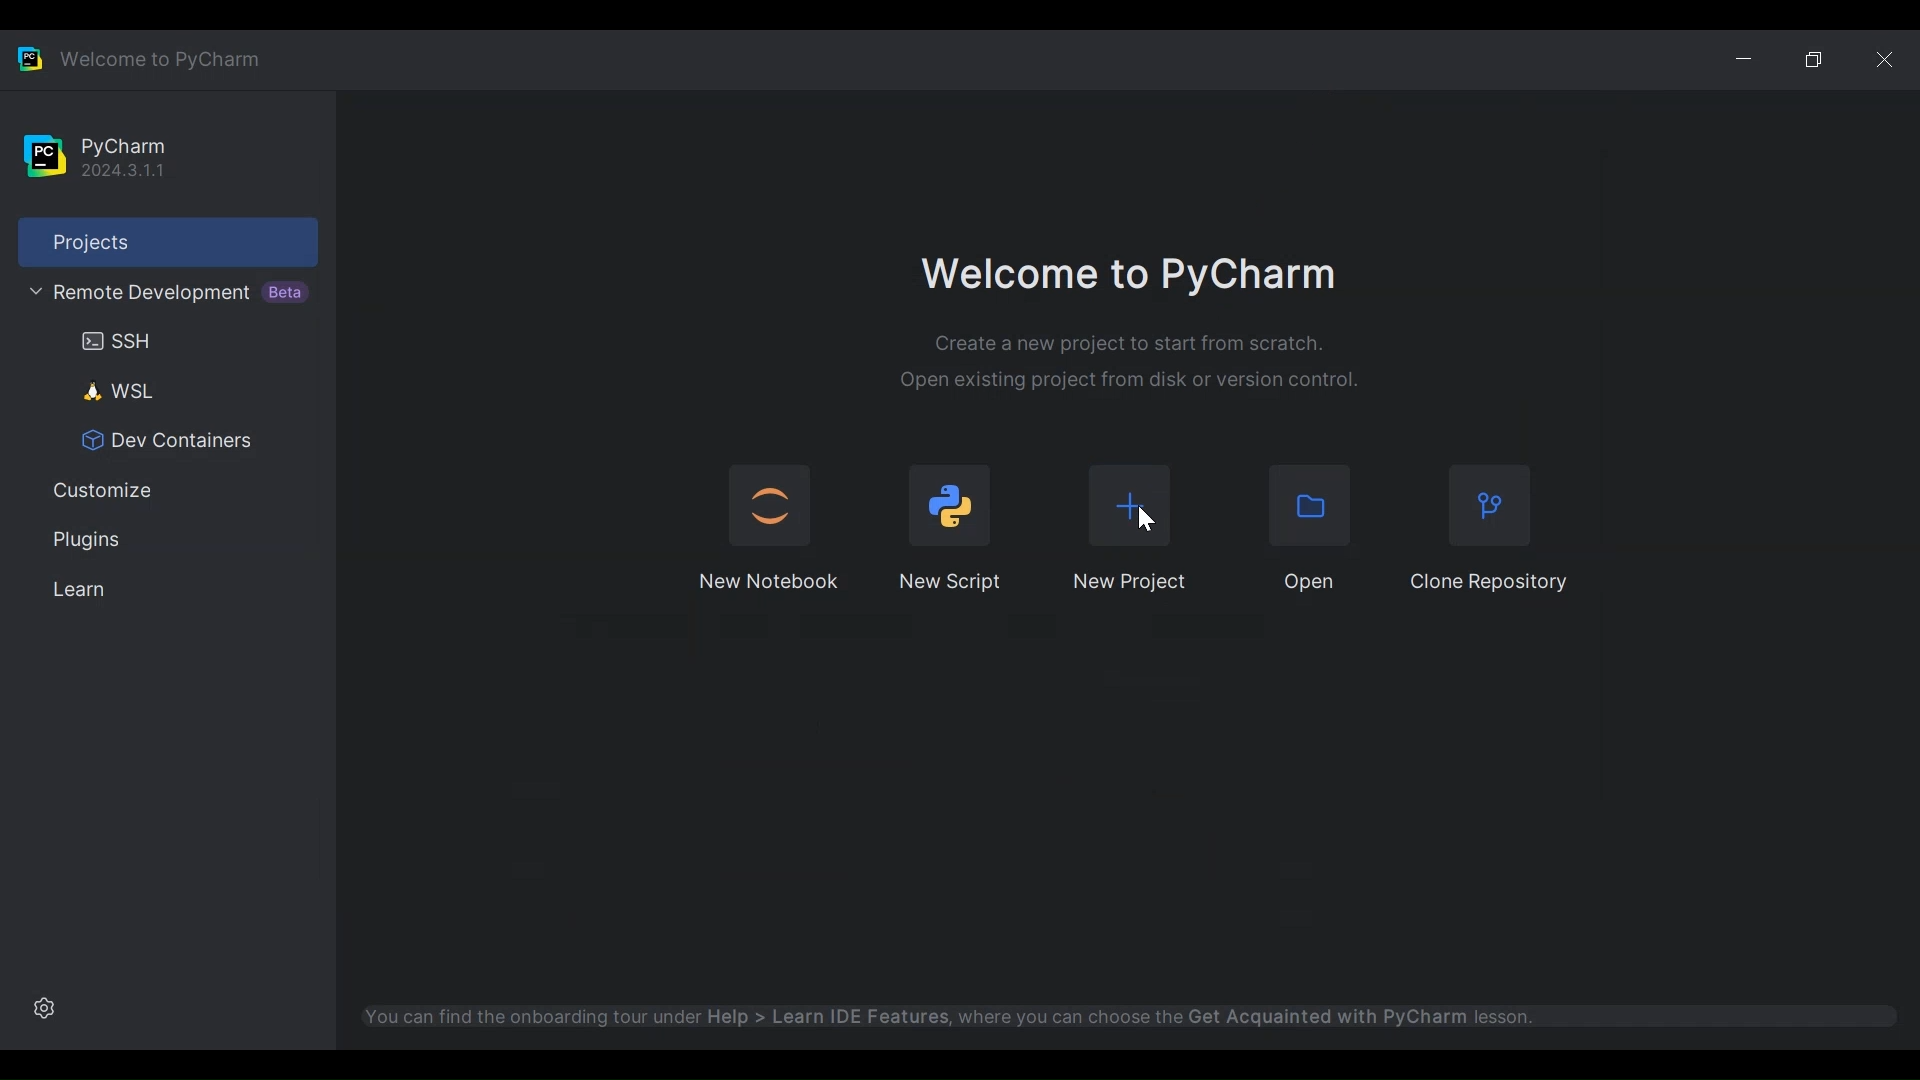 The height and width of the screenshot is (1080, 1920). Describe the element at coordinates (1130, 344) in the screenshot. I see `Create a new project from scratch` at that location.